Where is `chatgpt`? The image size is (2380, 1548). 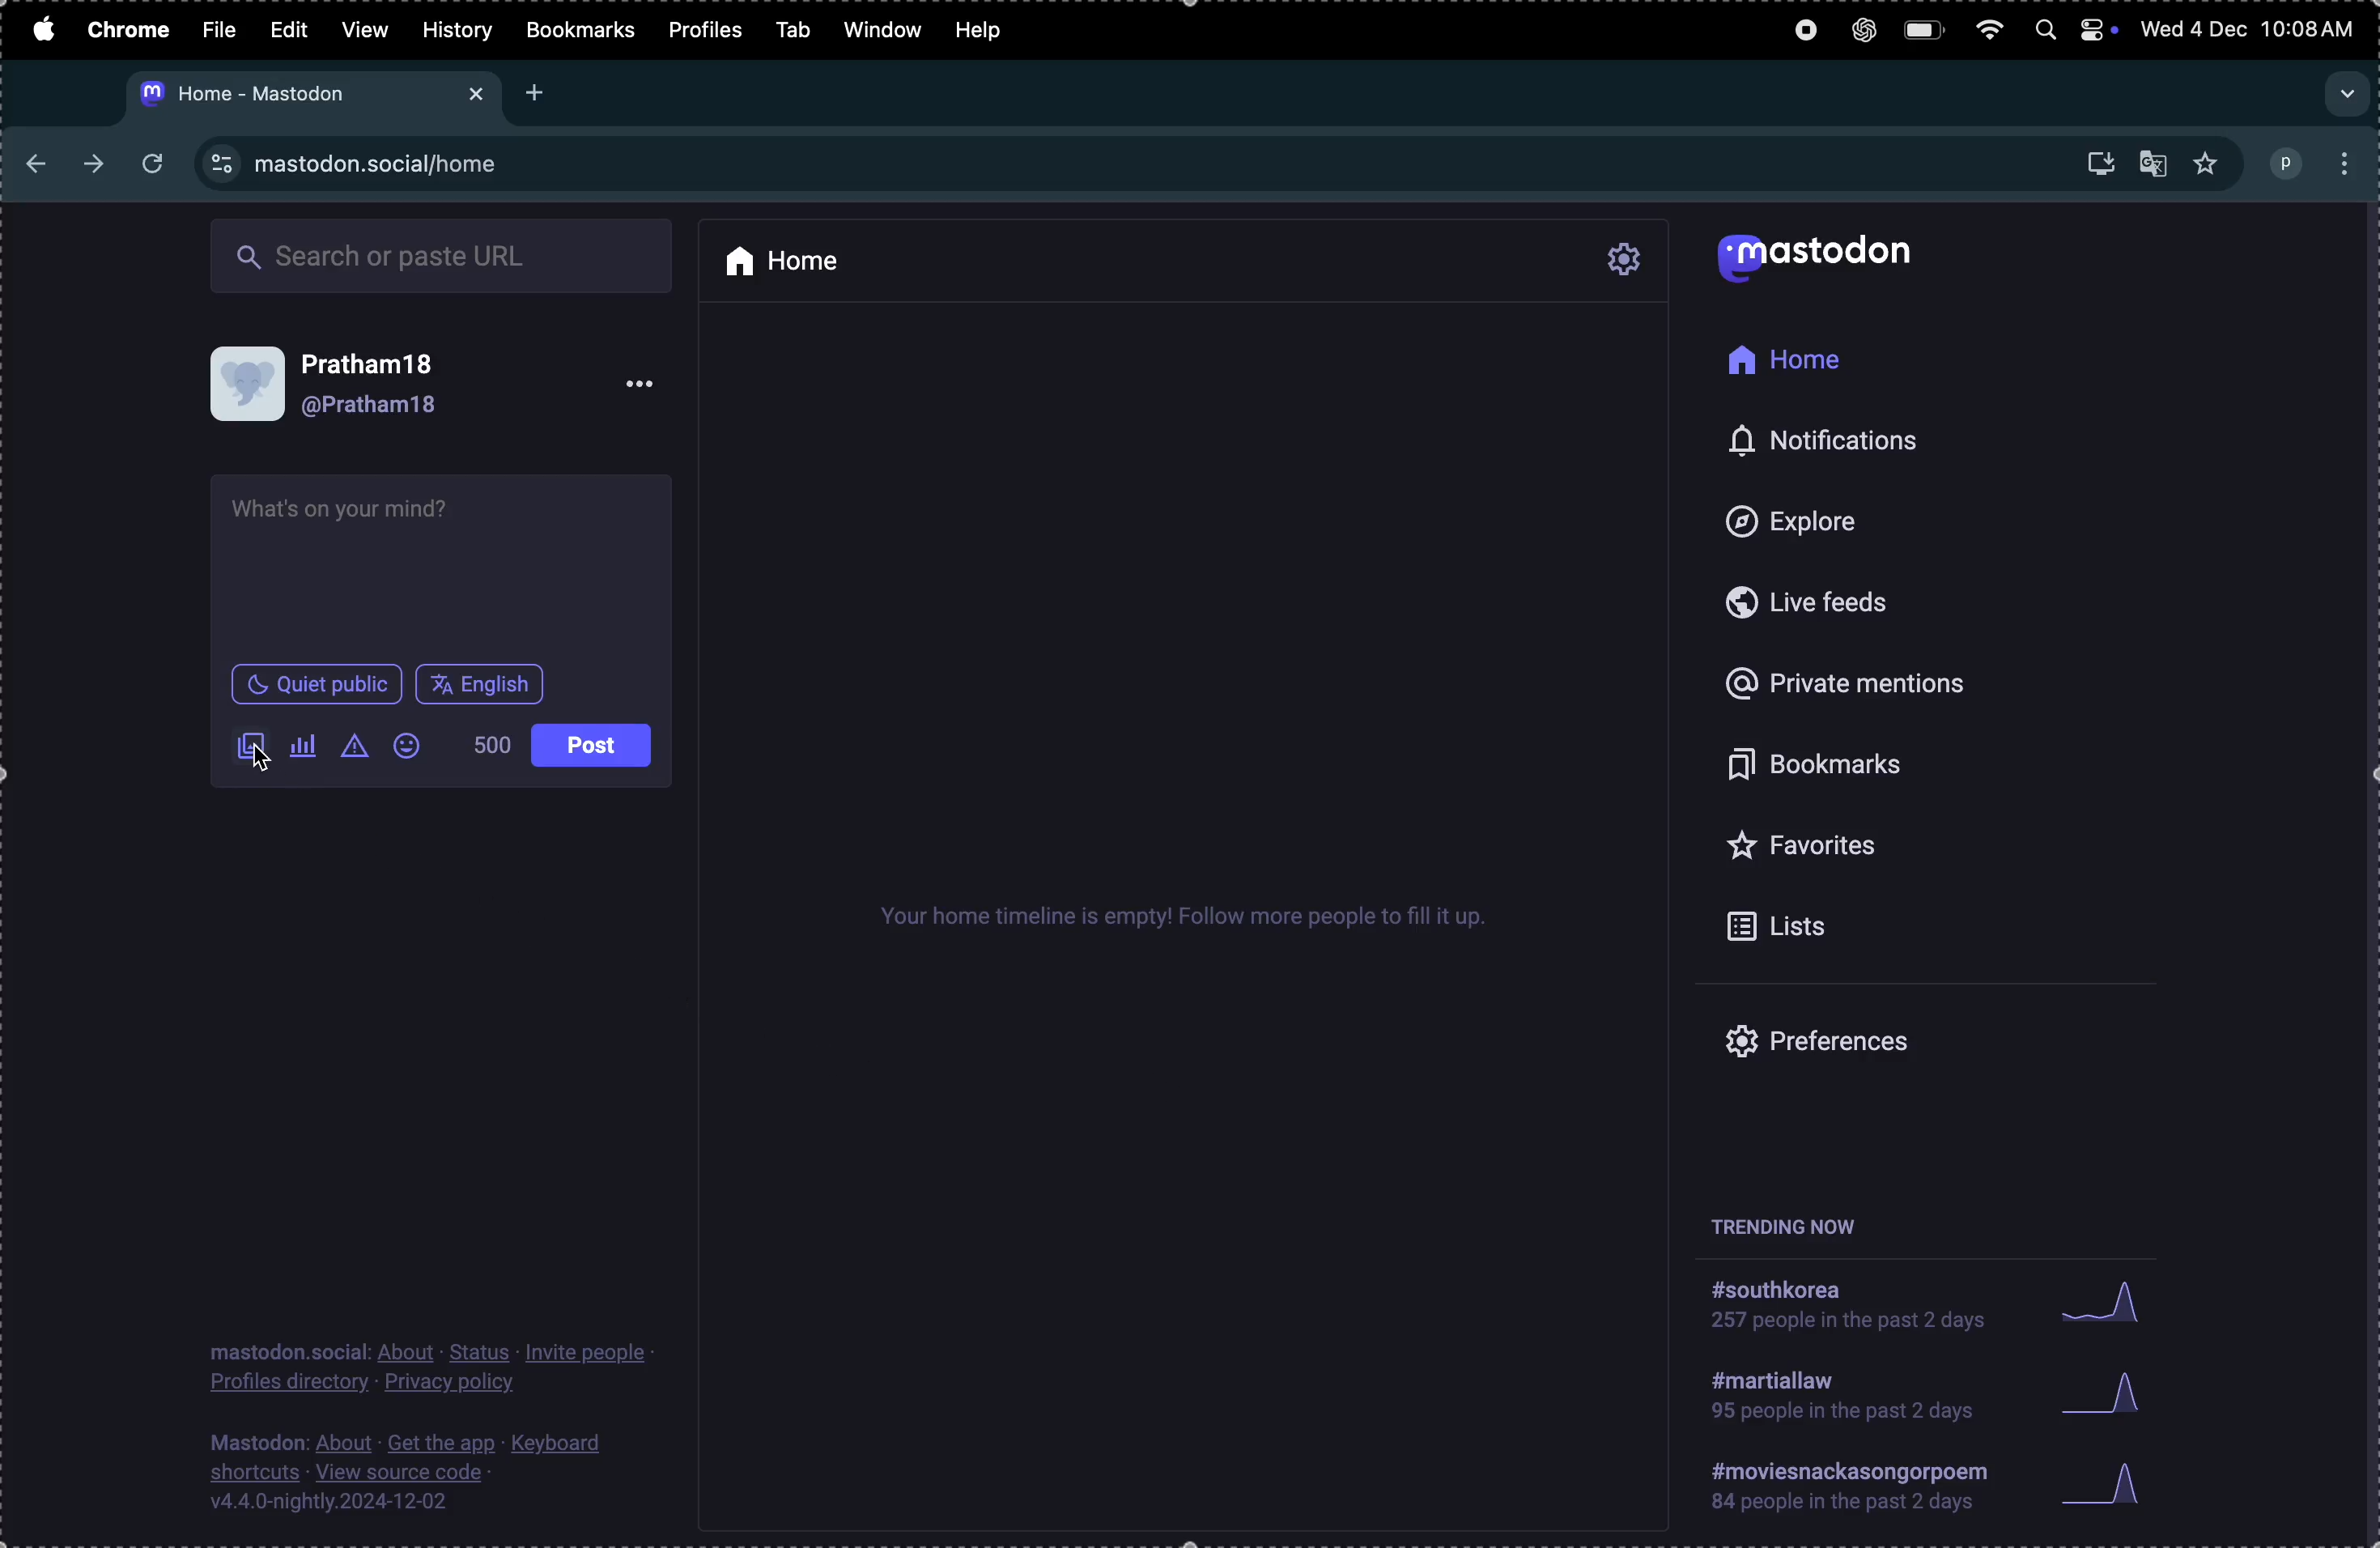 chatgpt is located at coordinates (1855, 29).